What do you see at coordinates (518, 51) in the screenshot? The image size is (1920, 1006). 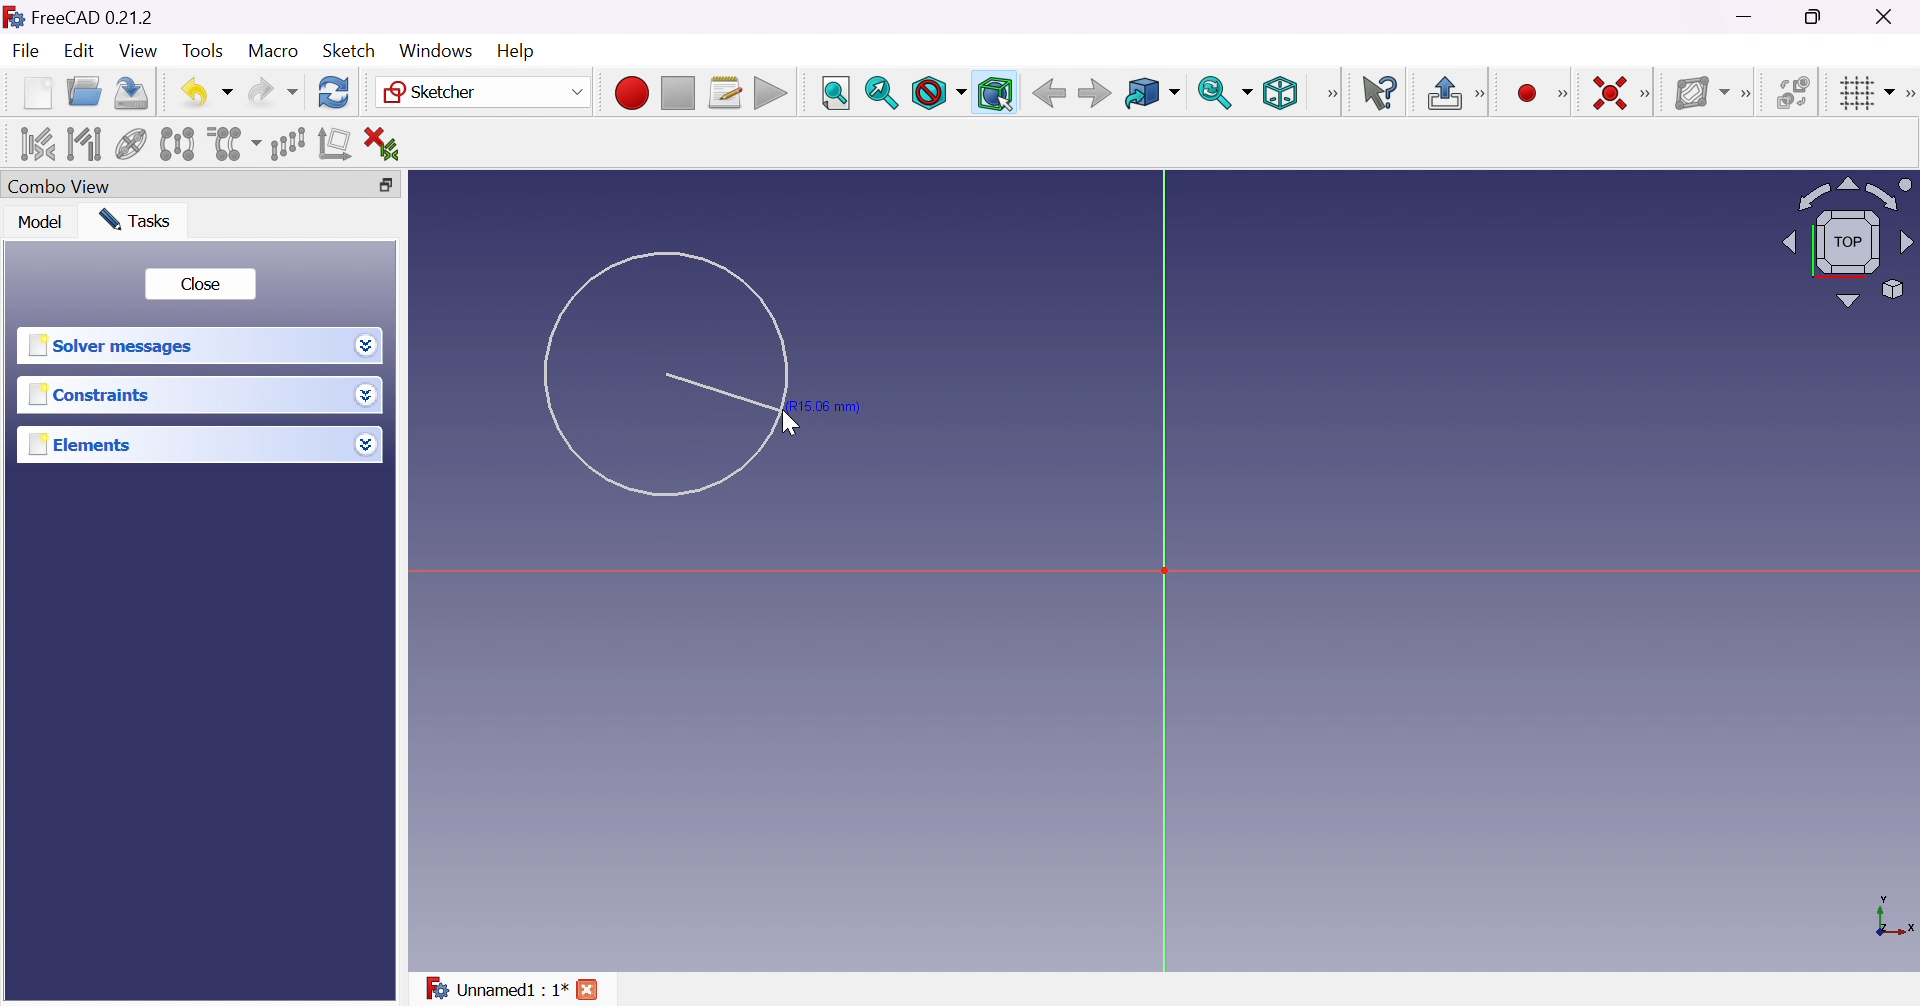 I see `Help` at bounding box center [518, 51].